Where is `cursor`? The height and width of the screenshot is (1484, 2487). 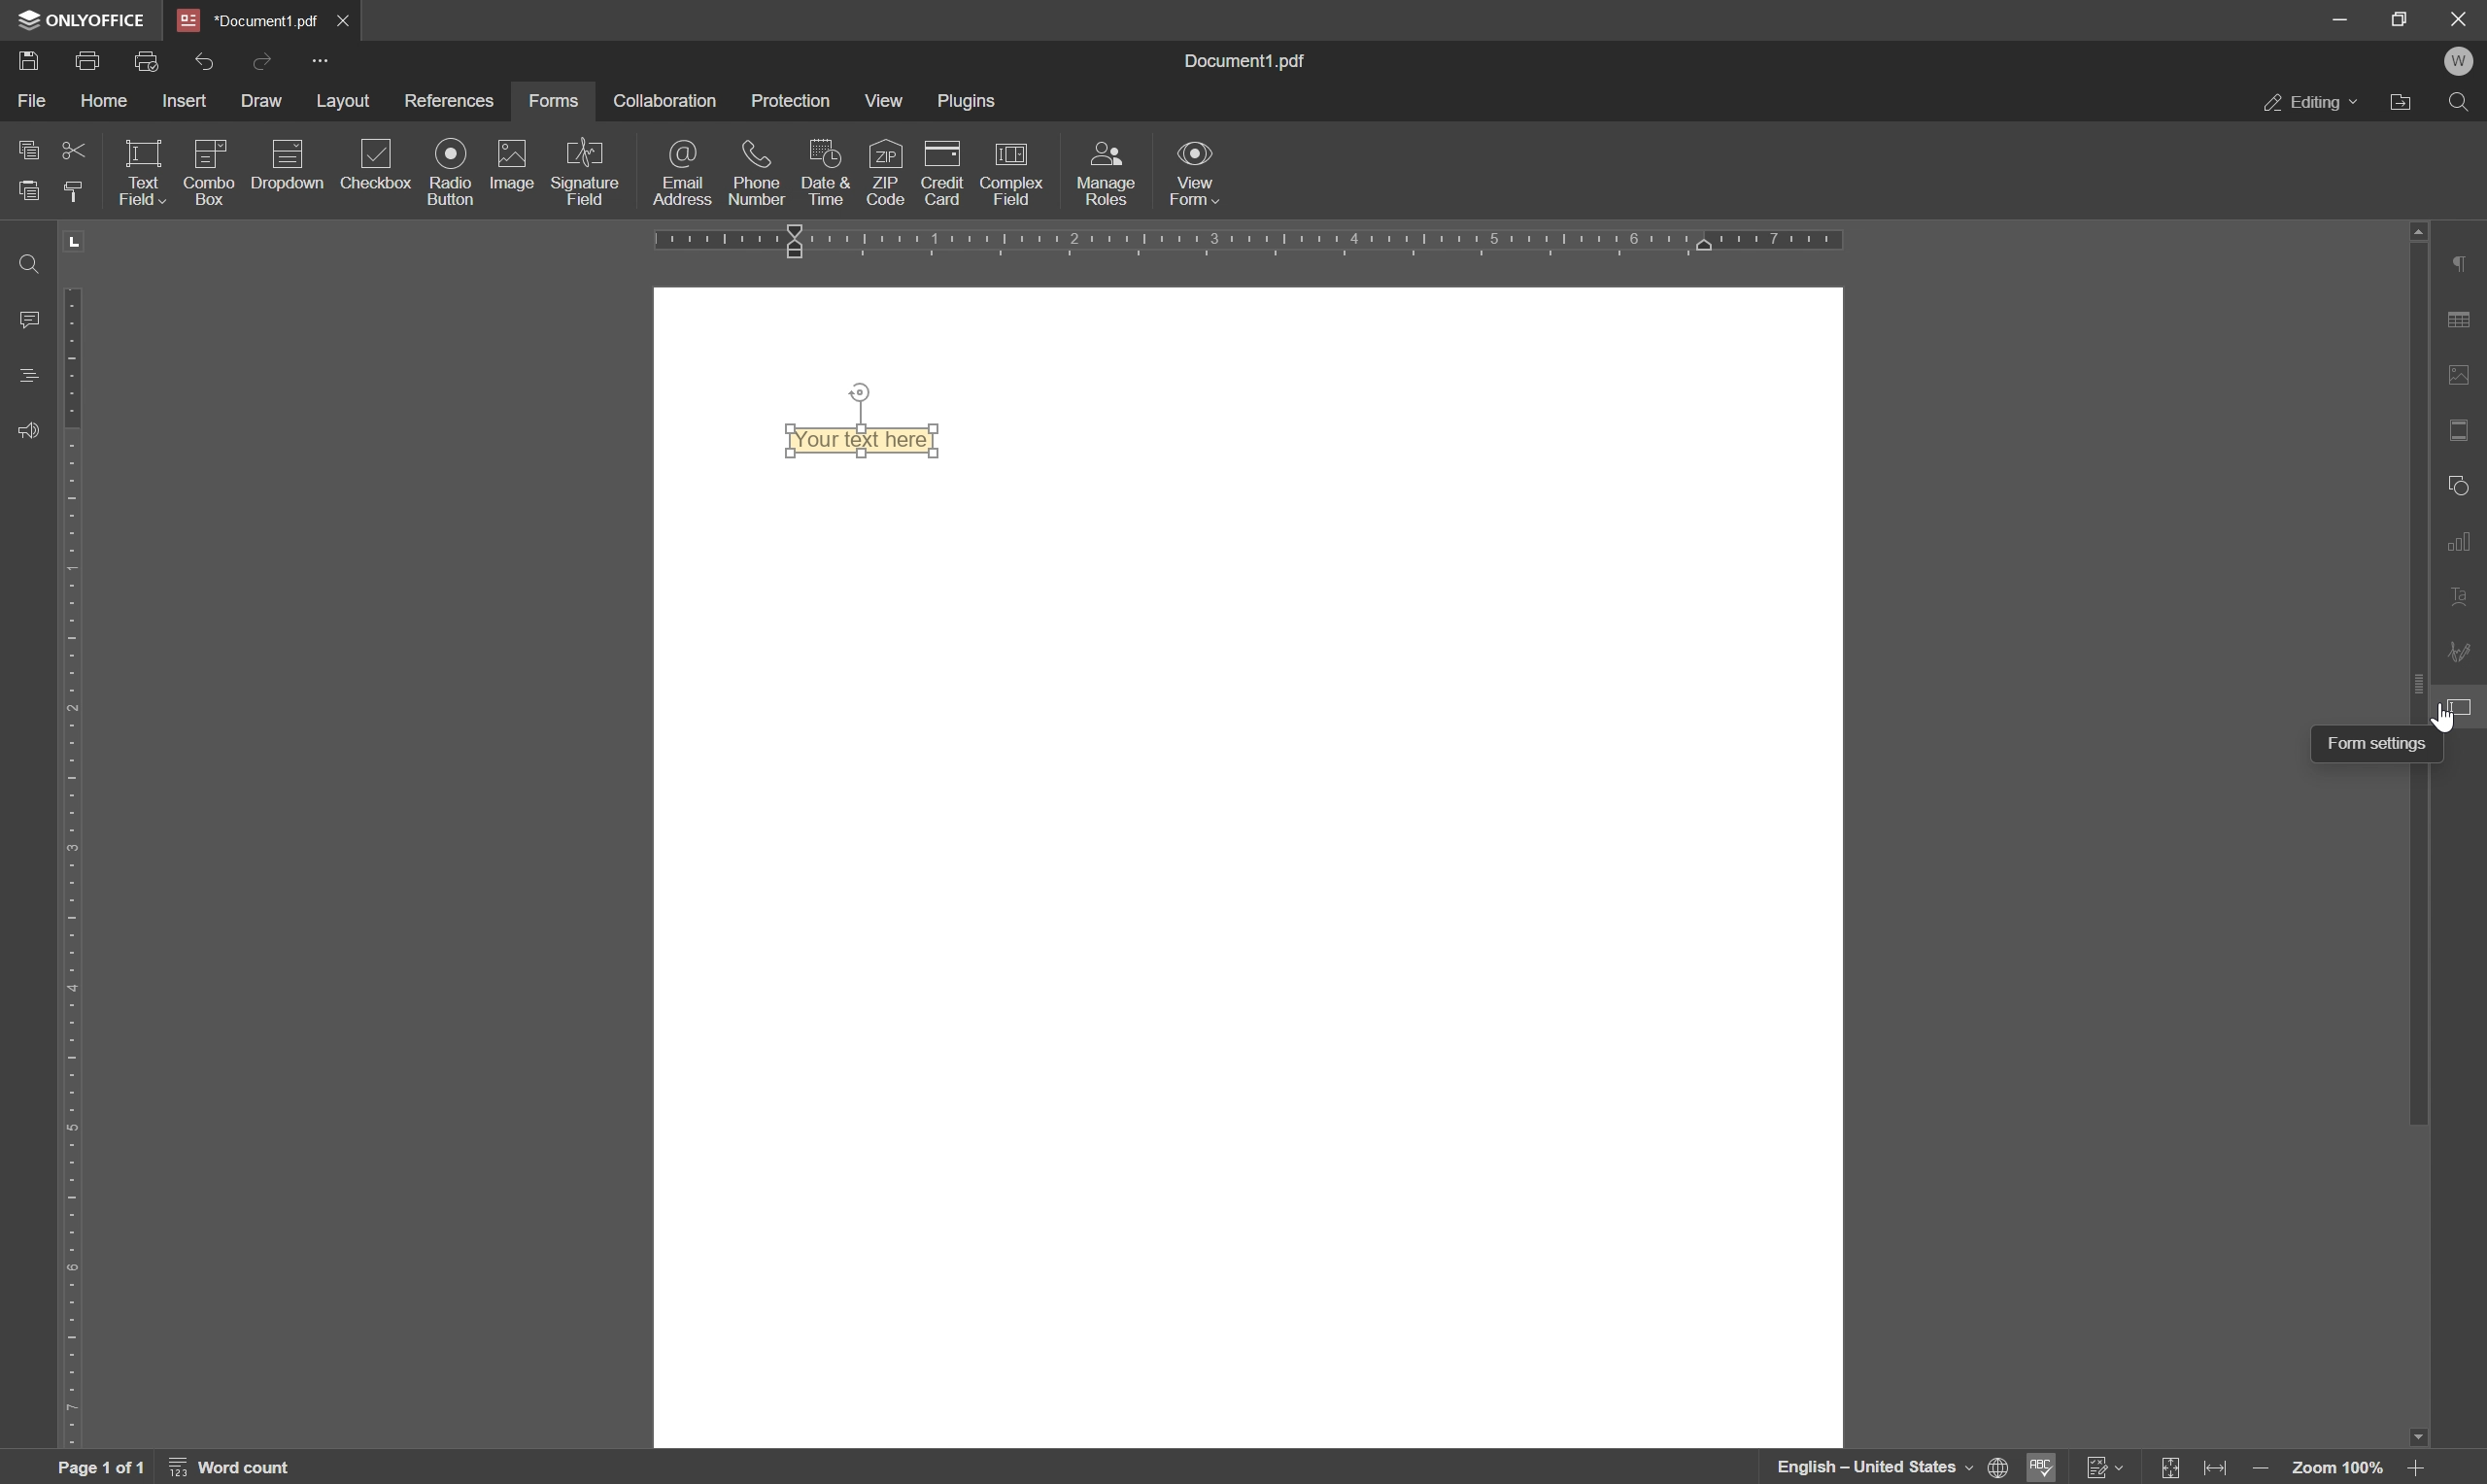
cursor is located at coordinates (2446, 716).